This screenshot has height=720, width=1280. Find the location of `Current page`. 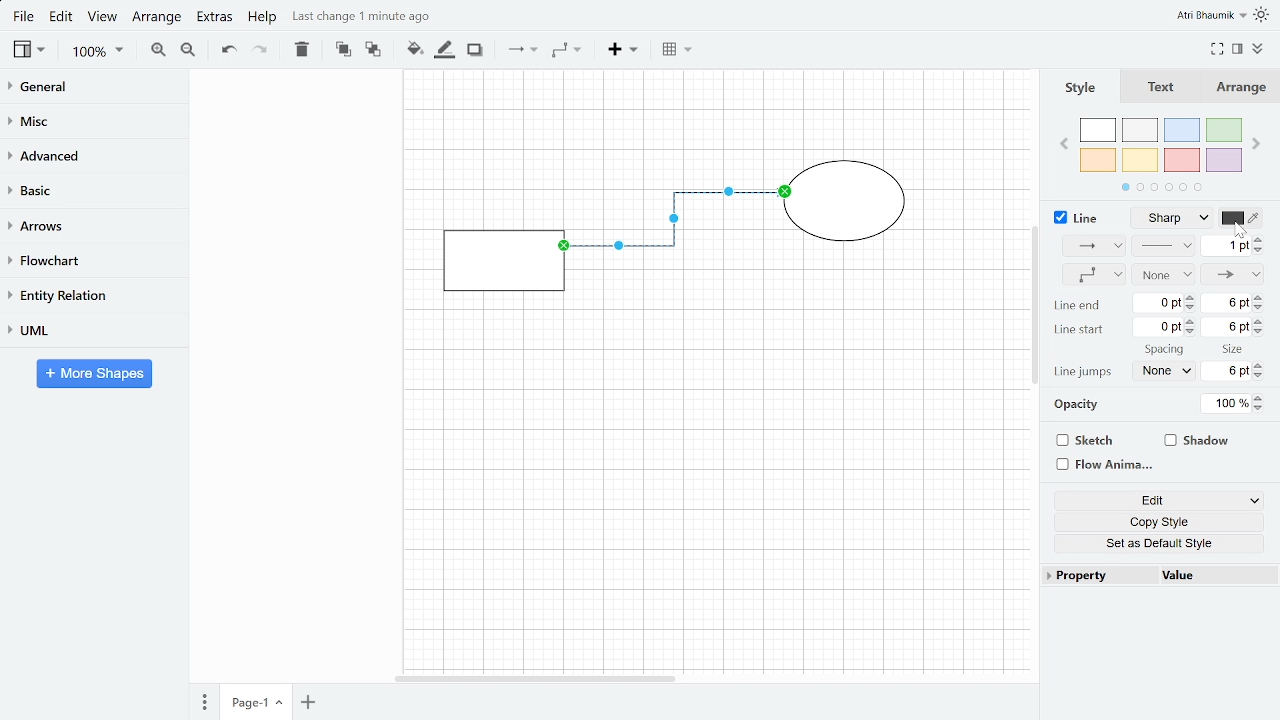

Current page is located at coordinates (254, 703).